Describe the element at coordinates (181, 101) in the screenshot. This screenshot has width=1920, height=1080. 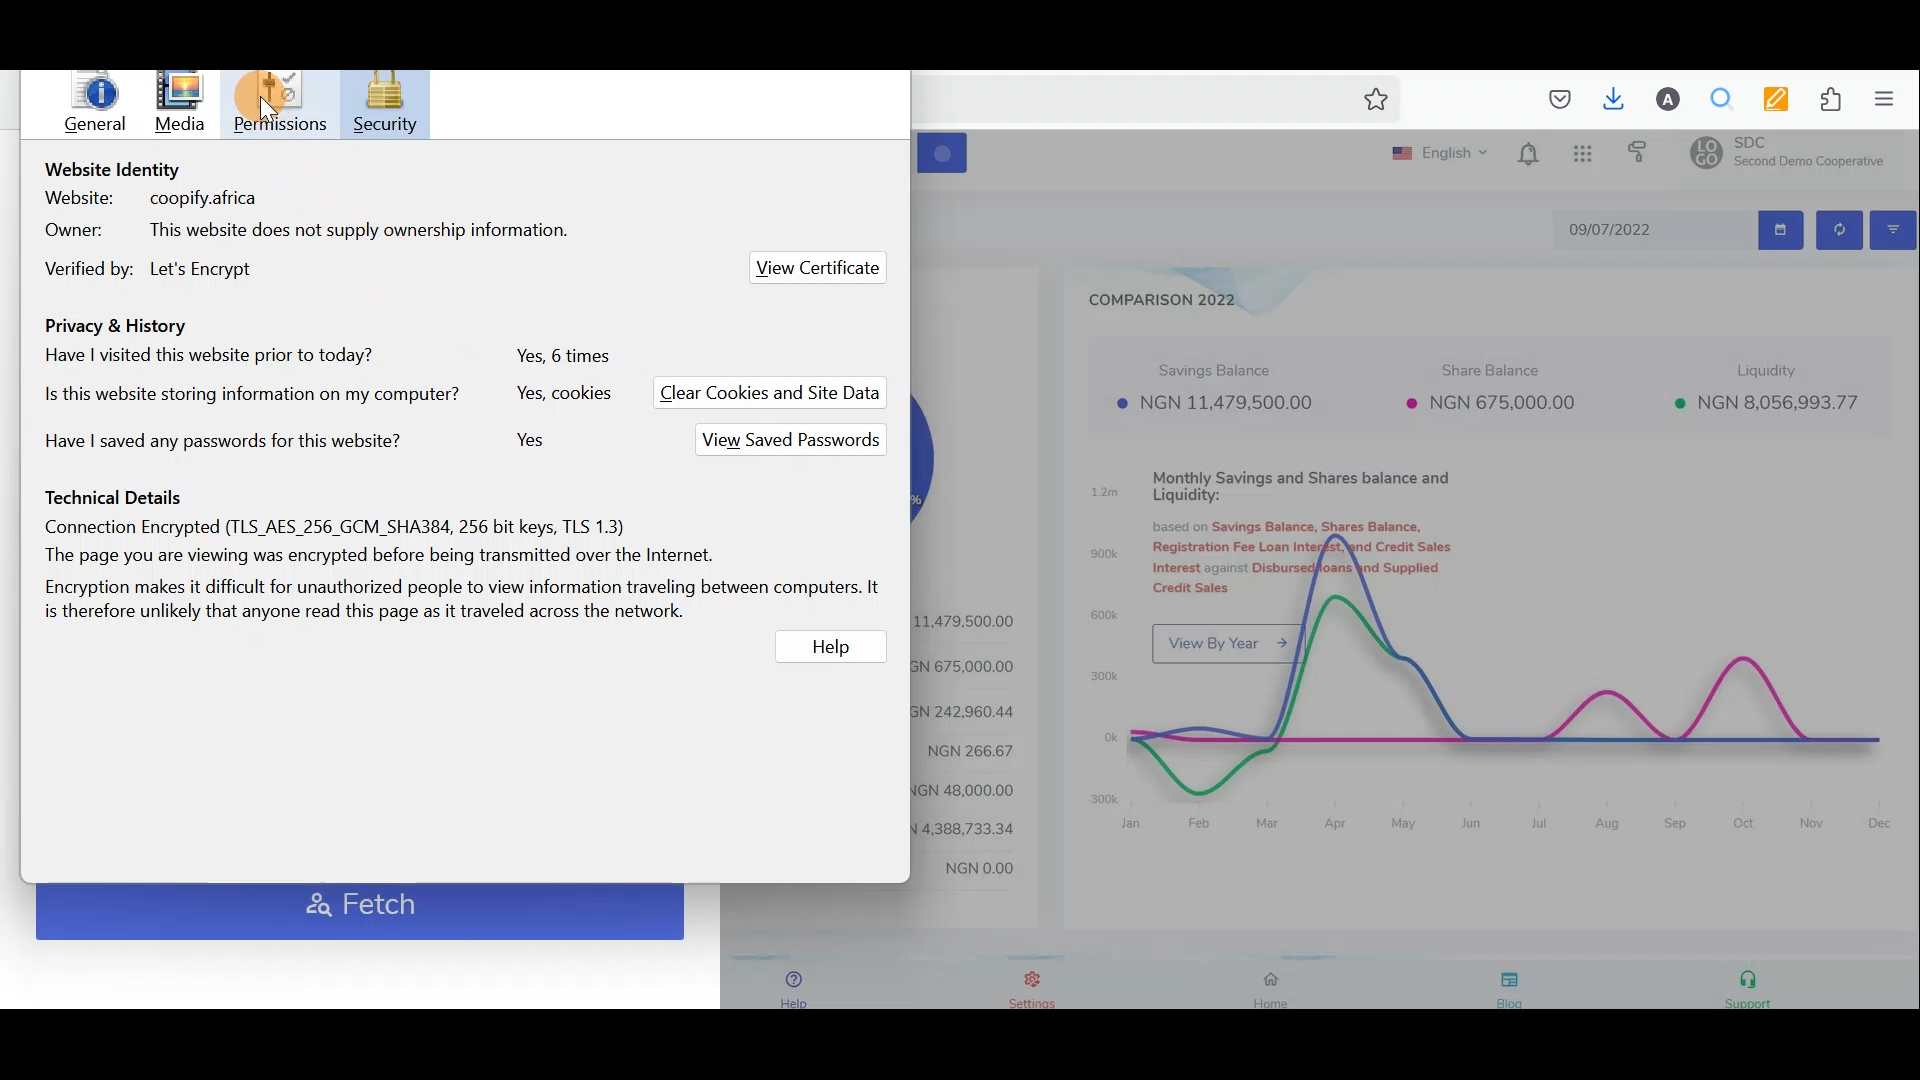
I see `Media` at that location.